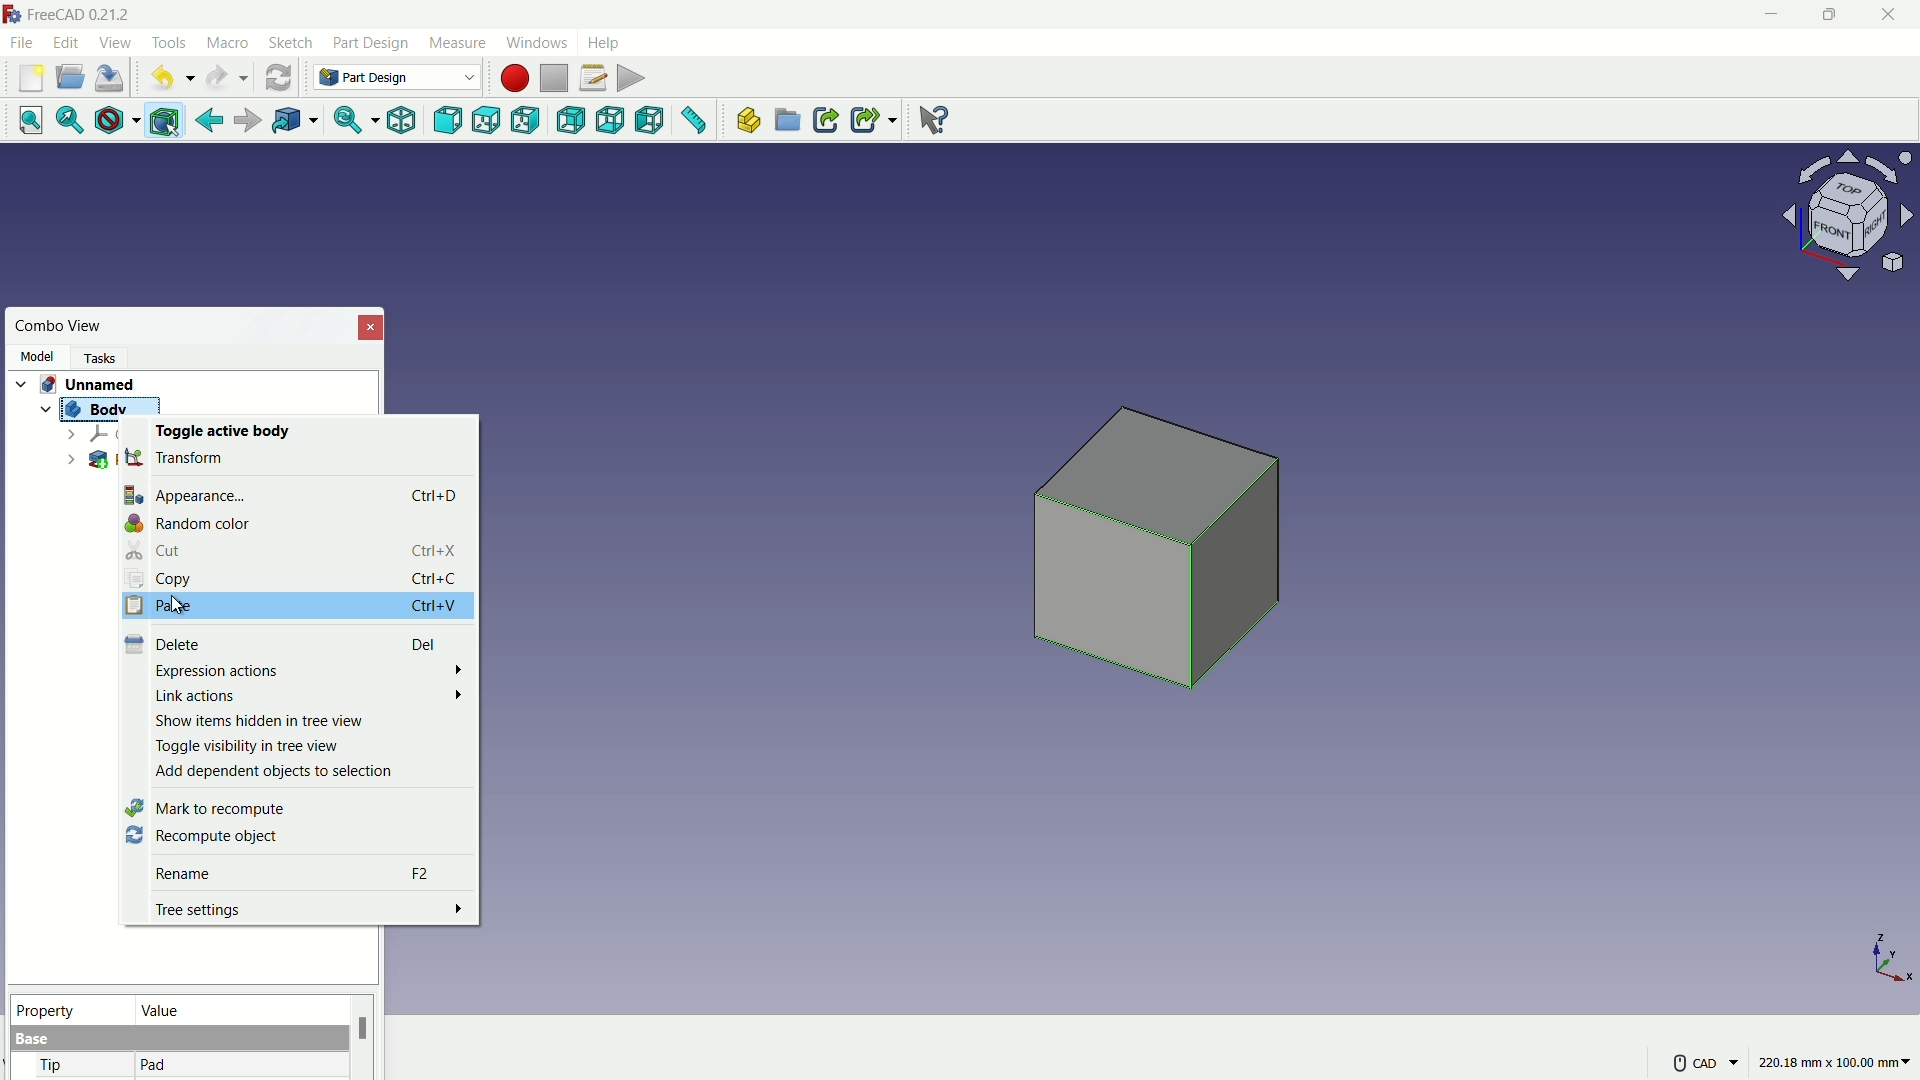 The width and height of the screenshot is (1920, 1080). I want to click on left view, so click(651, 122).